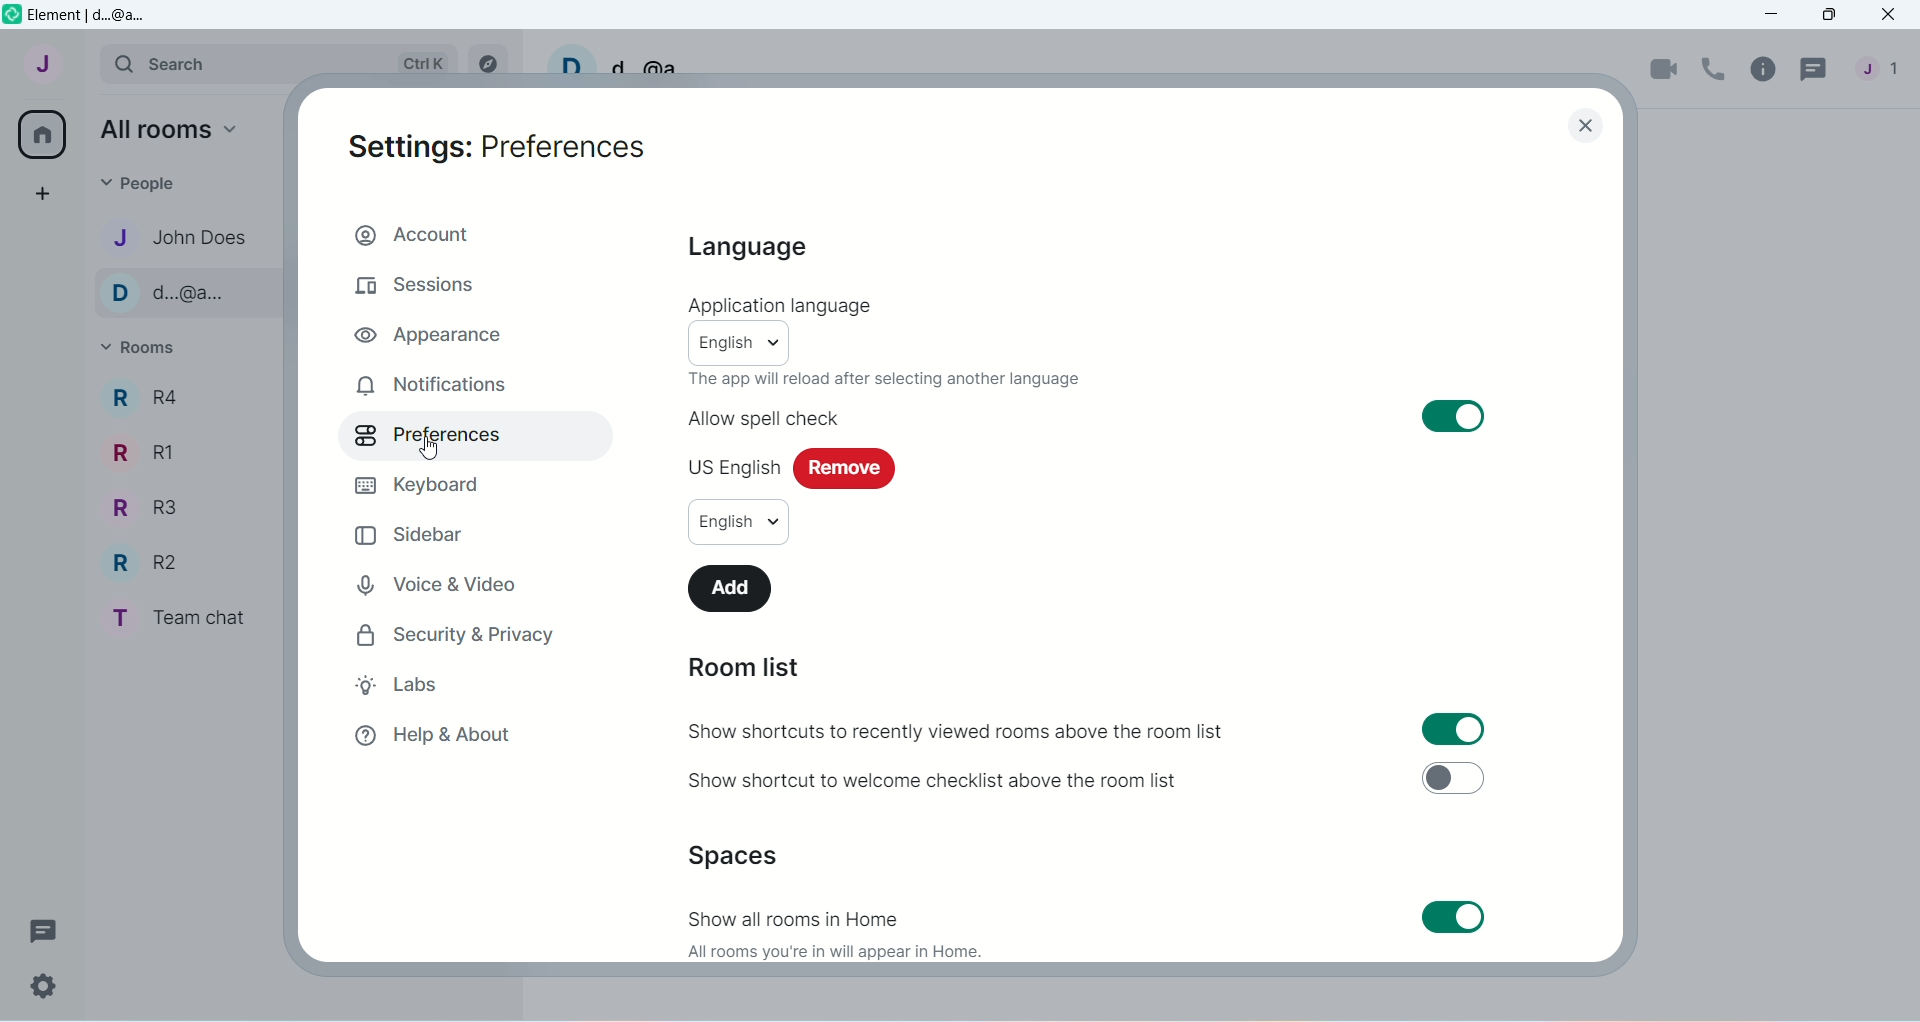 This screenshot has width=1920, height=1022. Describe the element at coordinates (283, 62) in the screenshot. I see `Search bar` at that location.